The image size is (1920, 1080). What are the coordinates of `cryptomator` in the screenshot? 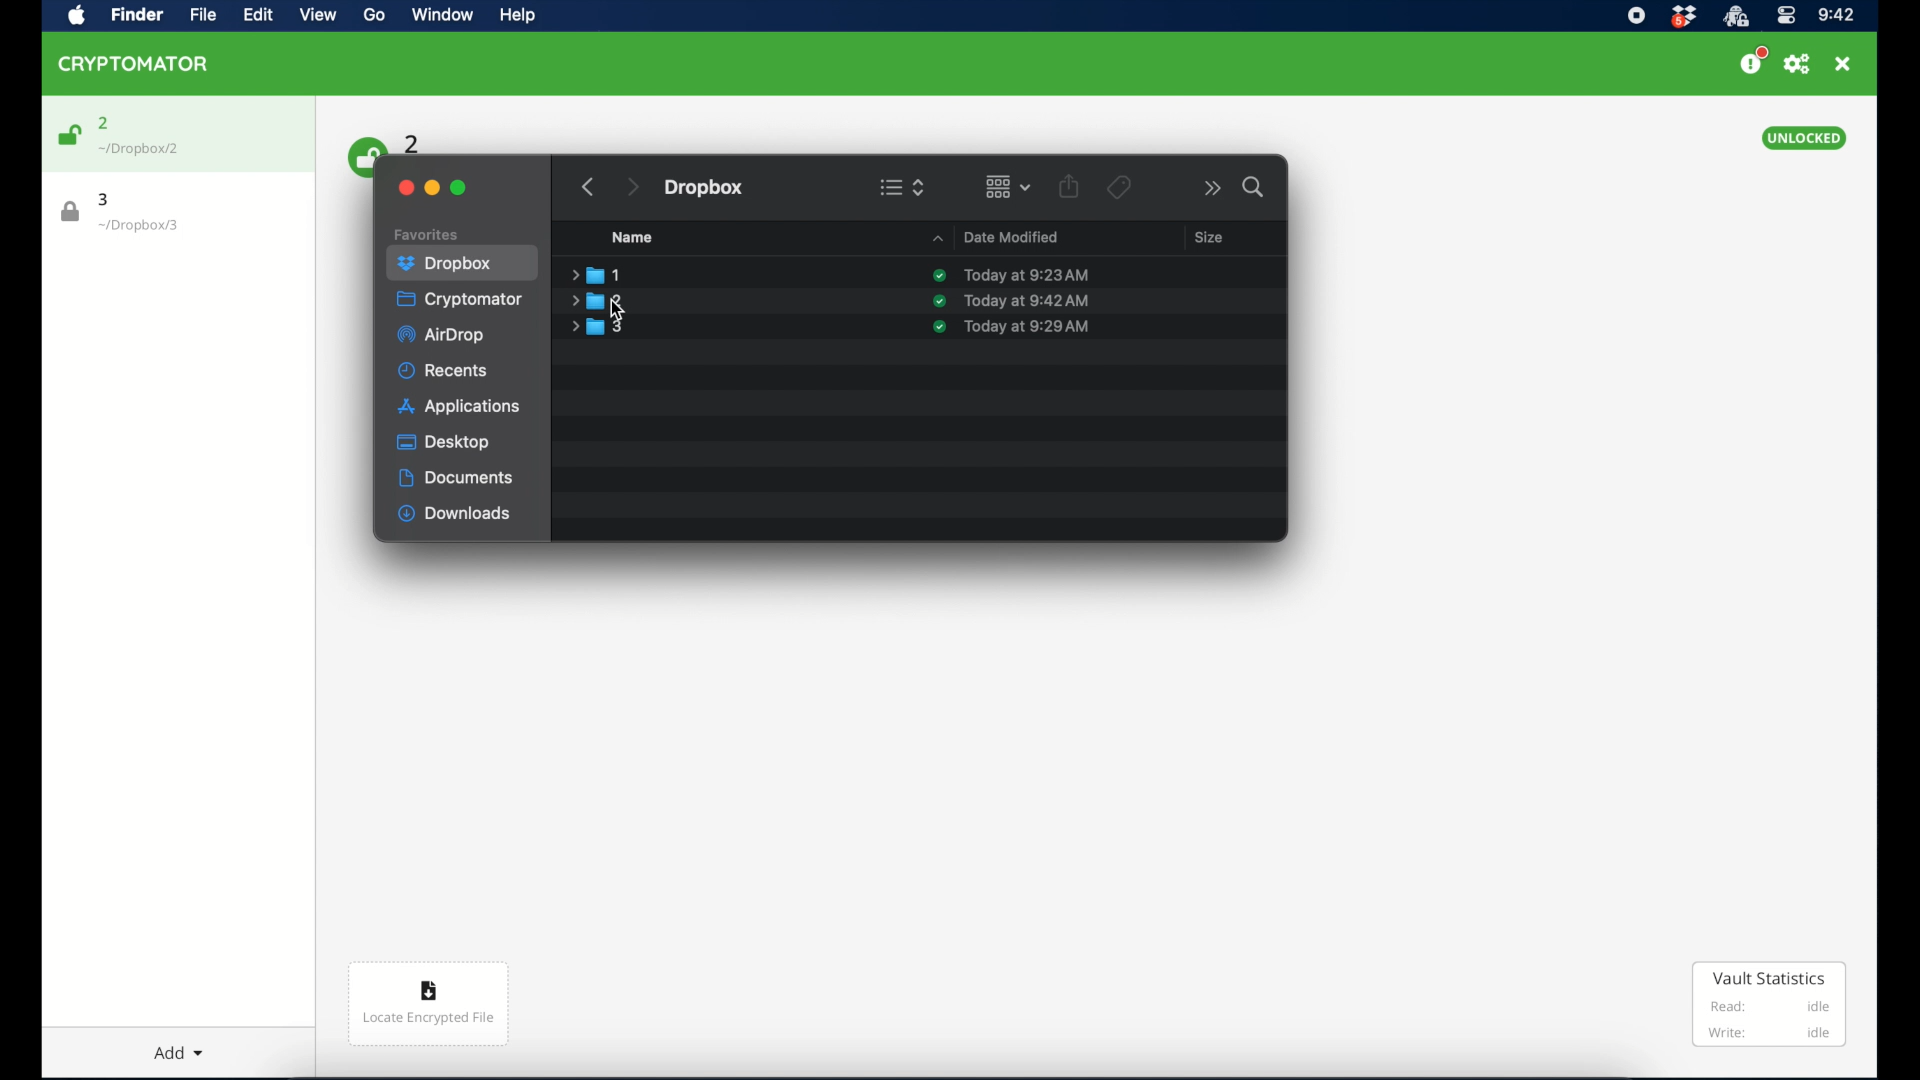 It's located at (134, 63).